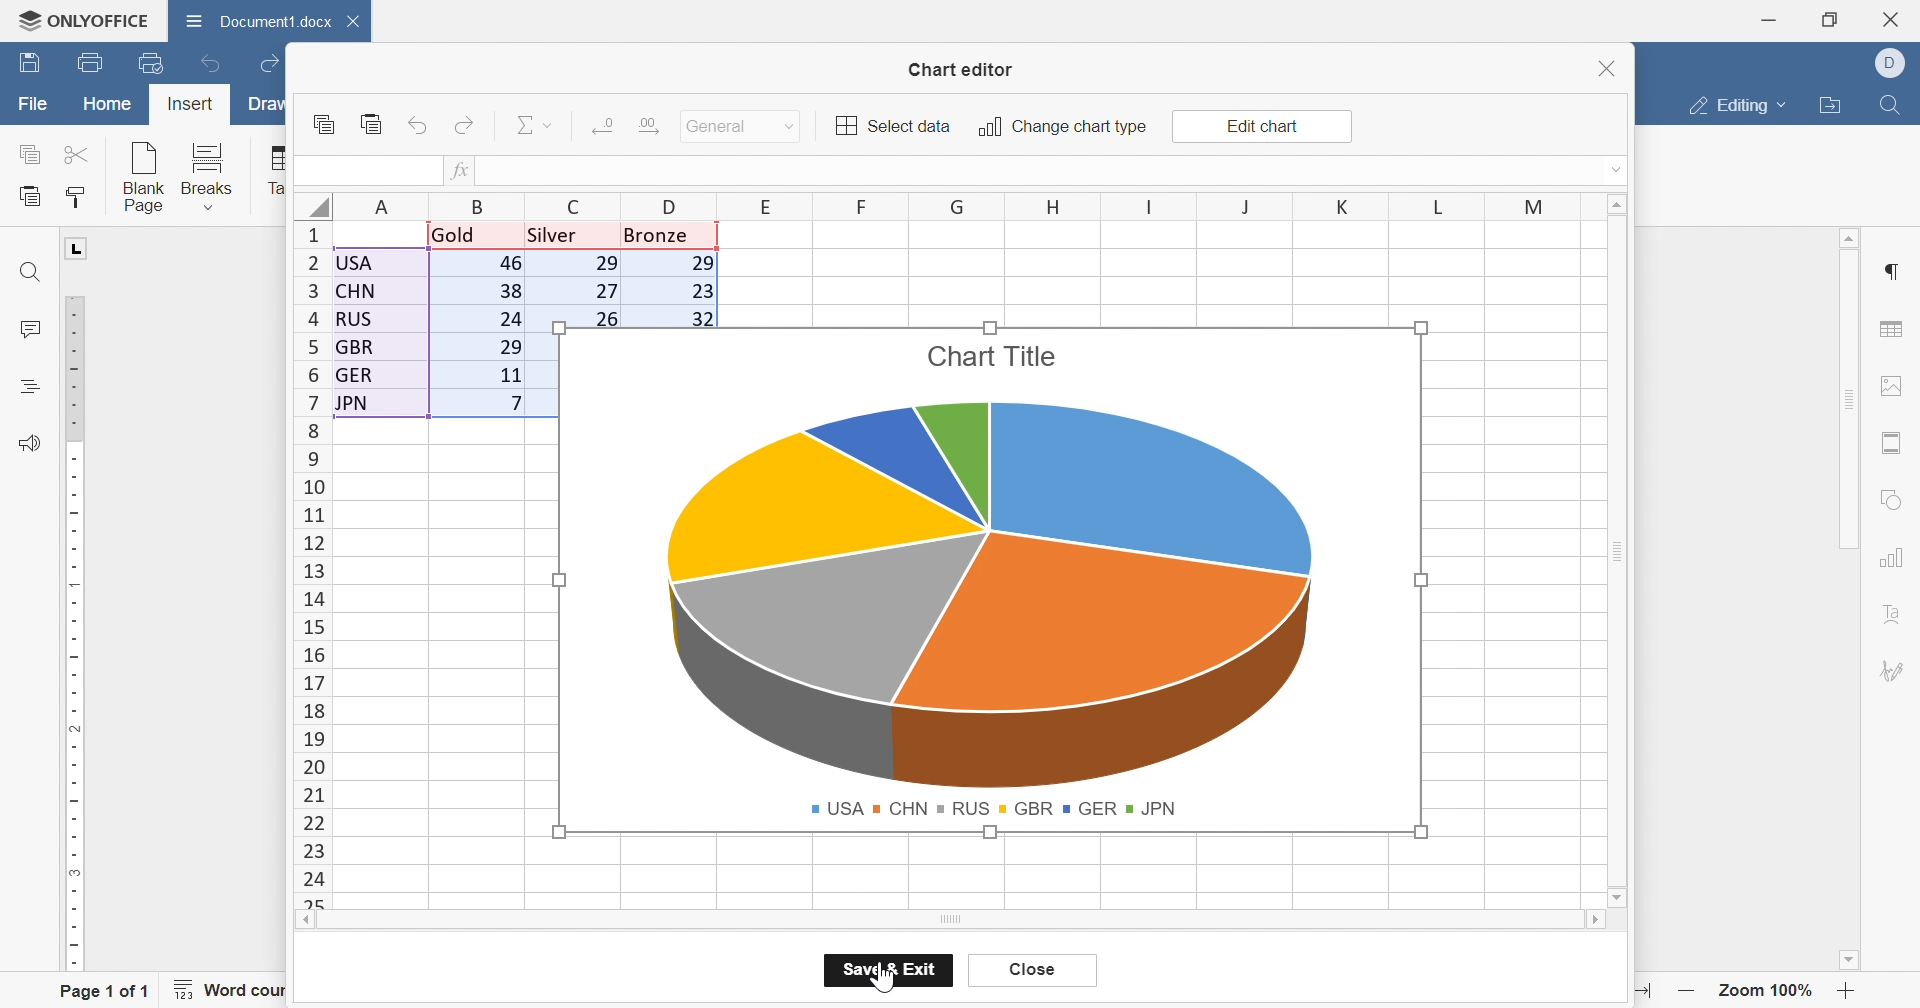 This screenshot has height=1008, width=1920. What do you see at coordinates (893, 969) in the screenshot?
I see `Save & Exit` at bounding box center [893, 969].